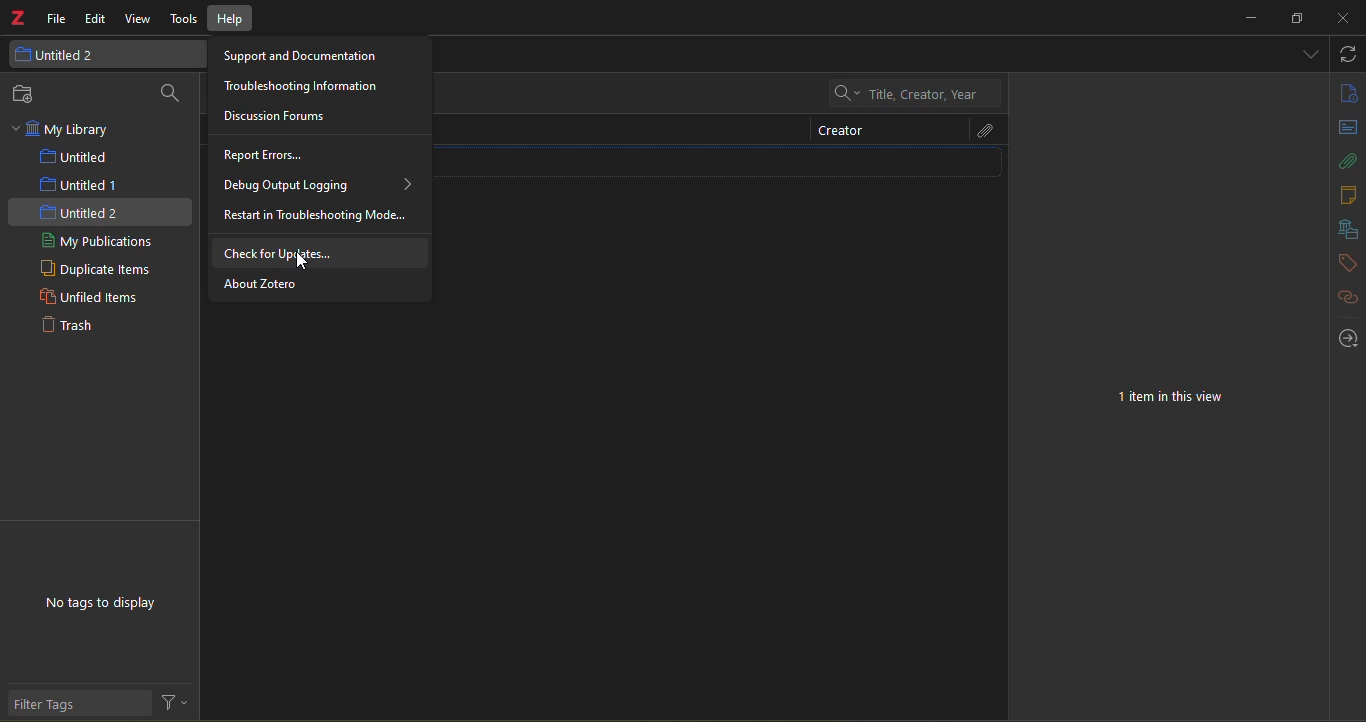  I want to click on trash, so click(69, 323).